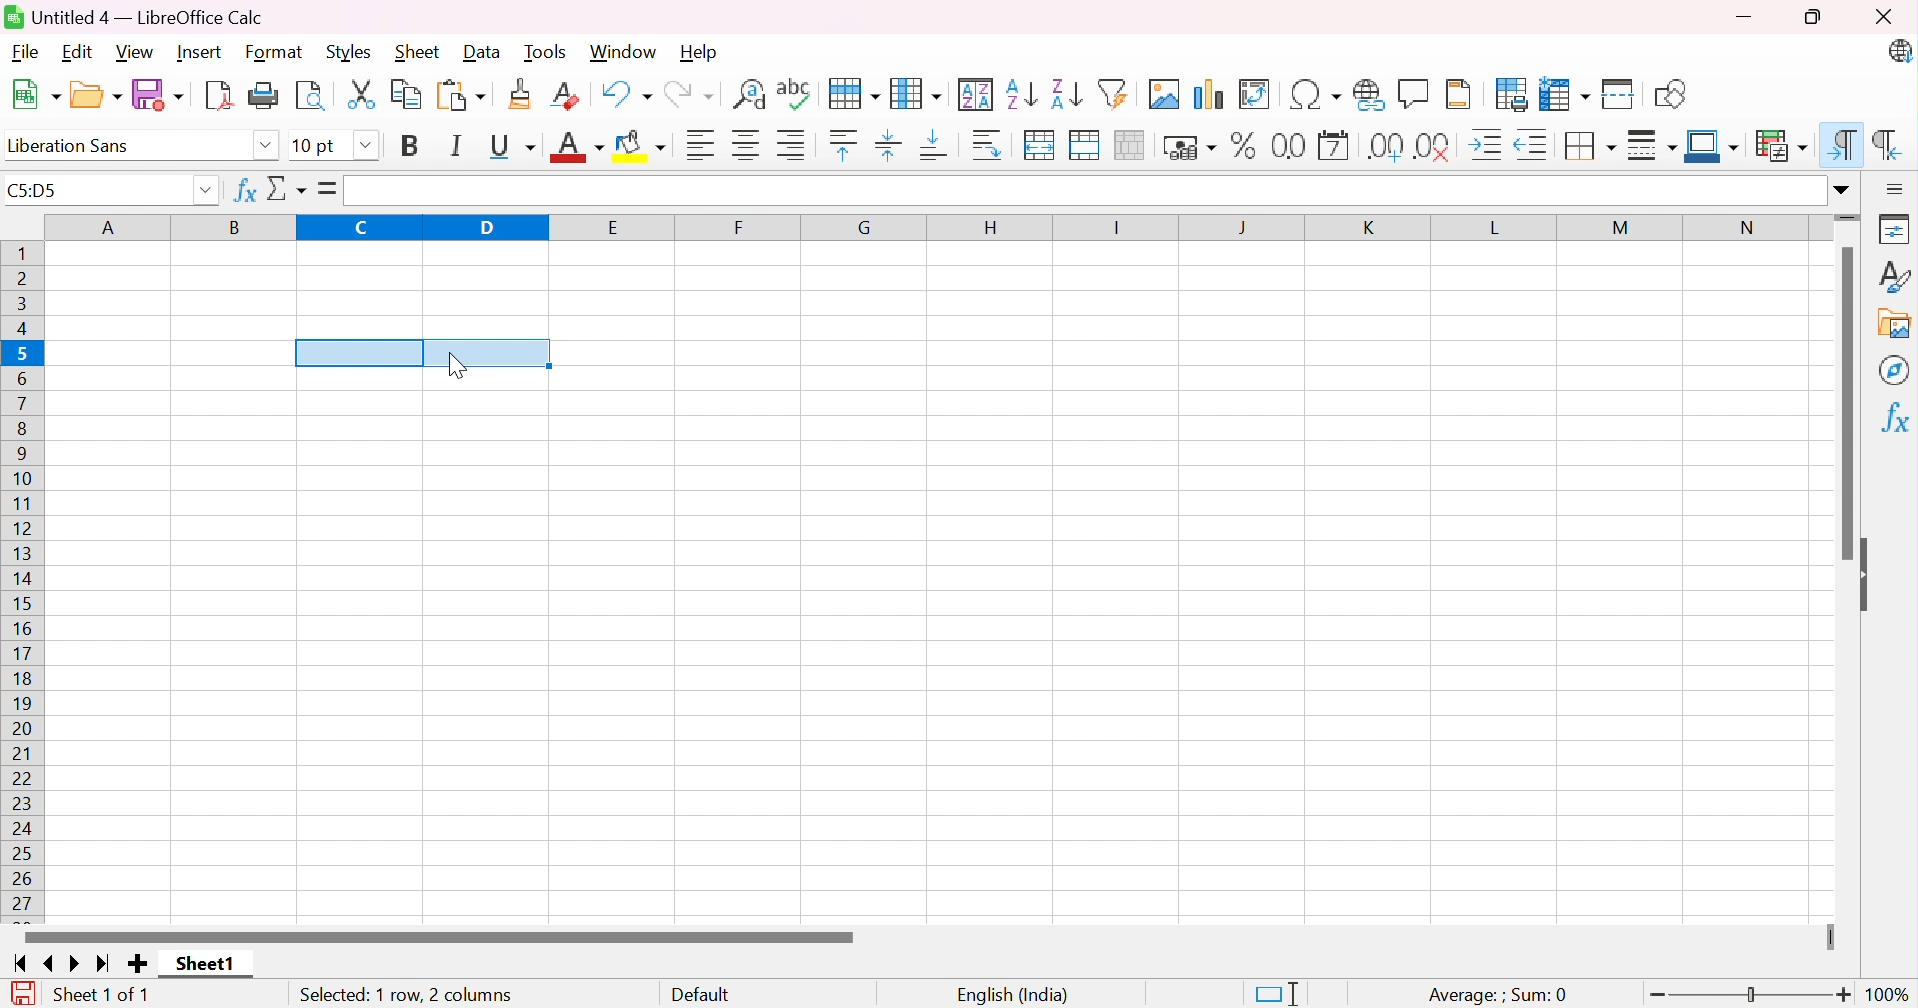 This screenshot has width=1918, height=1008. I want to click on Increase Indent, so click(1490, 143).